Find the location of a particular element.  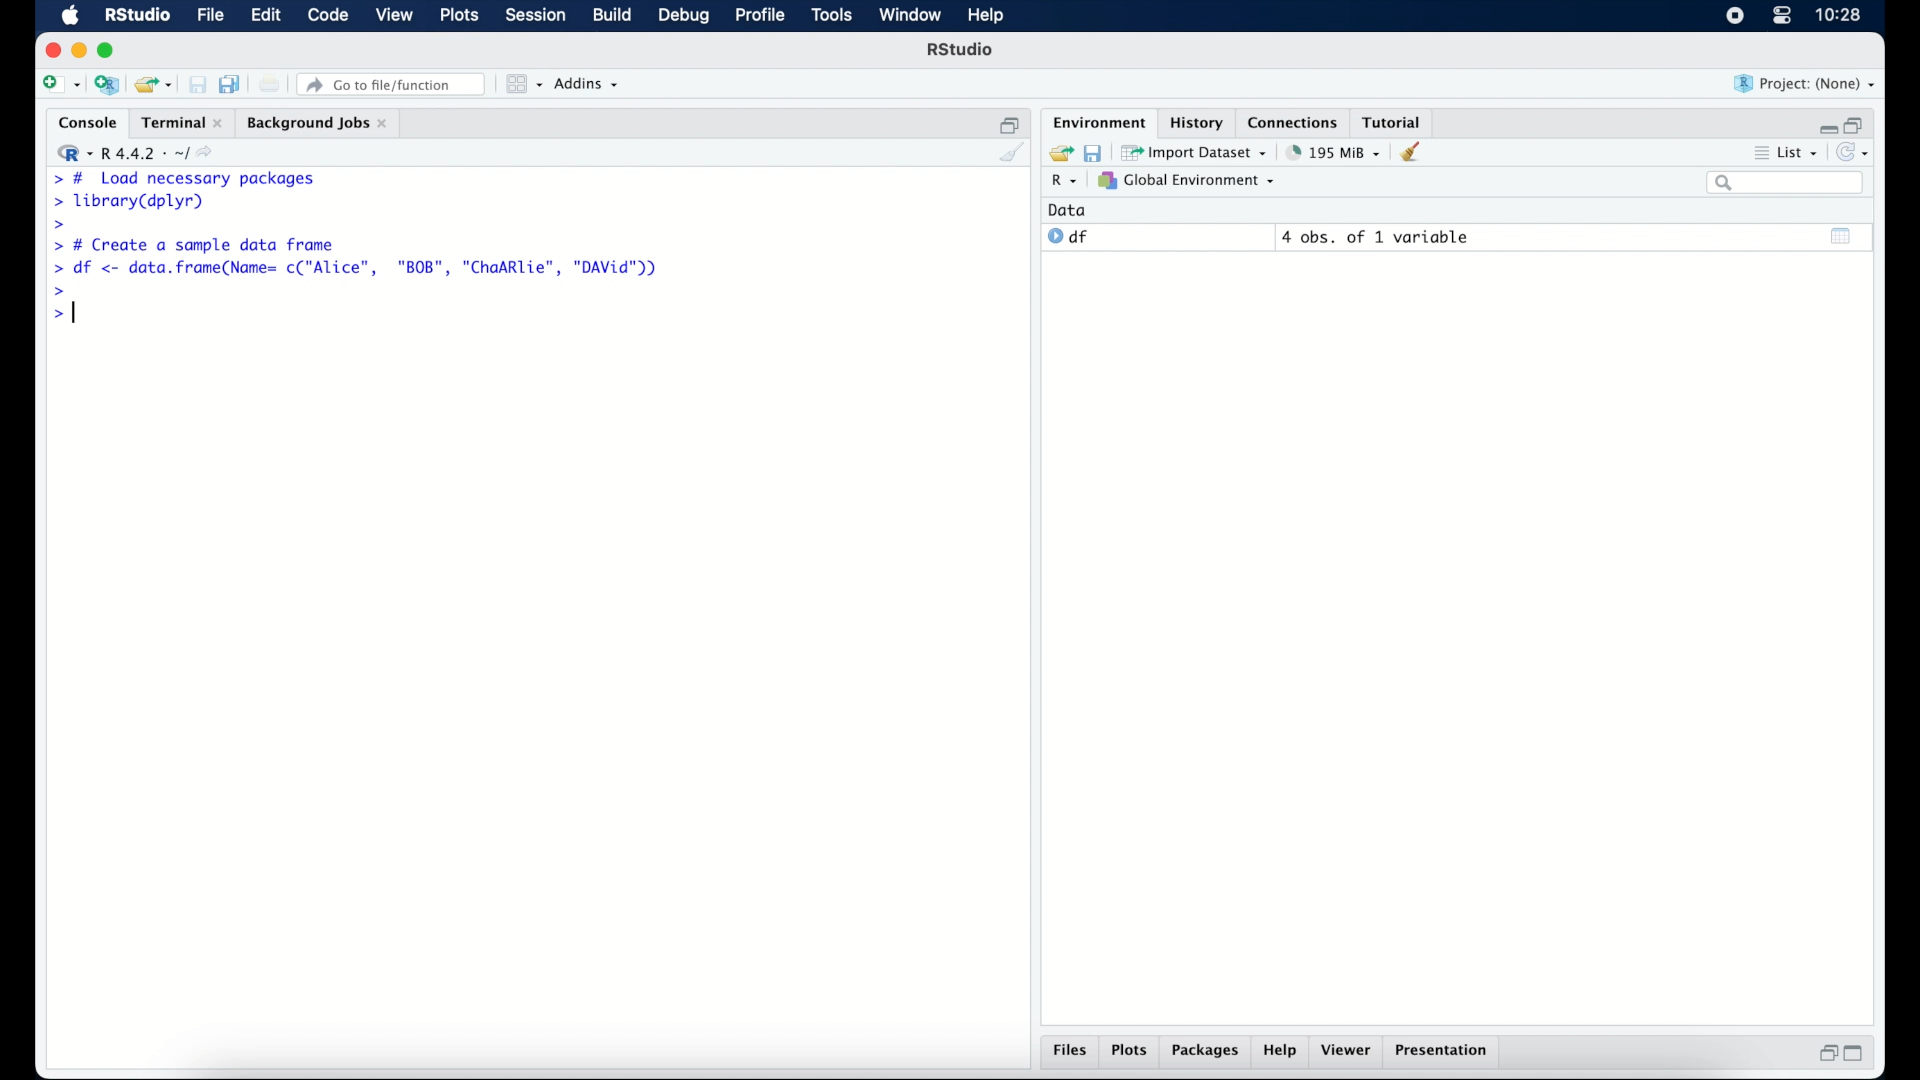

go to file/function is located at coordinates (392, 84).